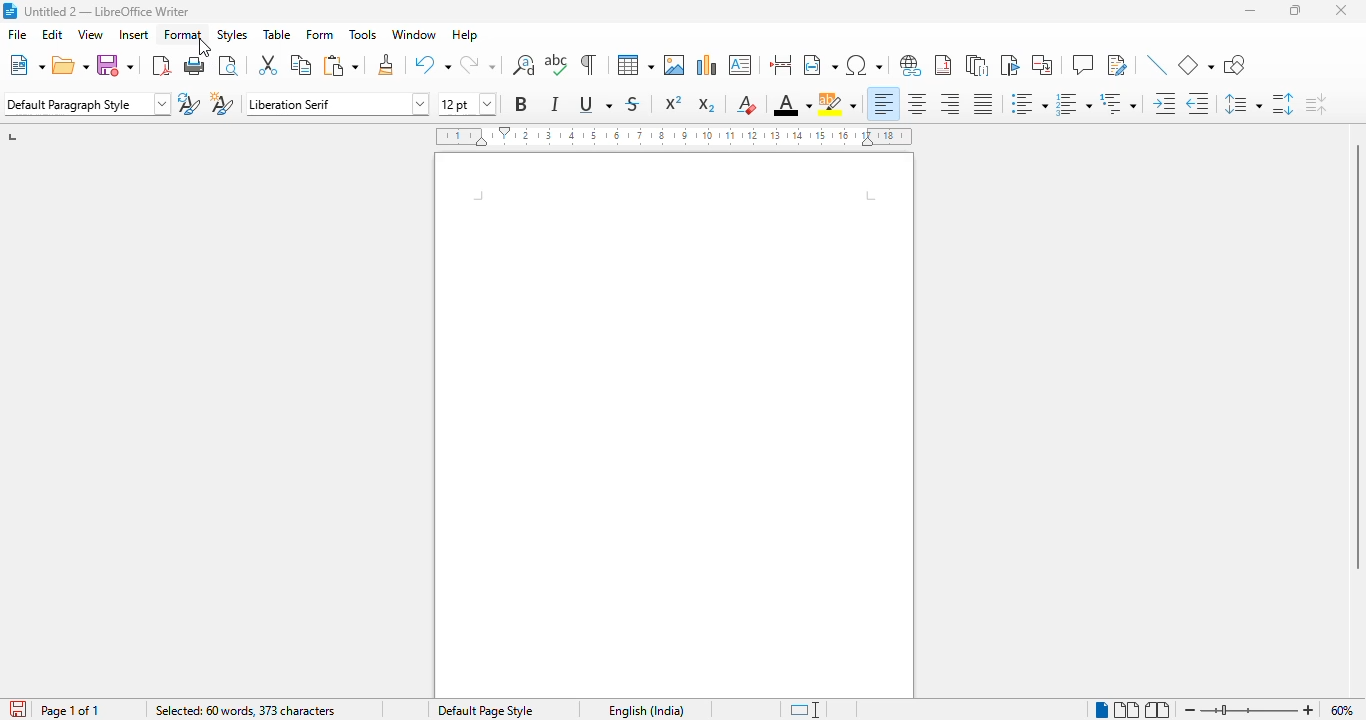  I want to click on tools, so click(363, 35).